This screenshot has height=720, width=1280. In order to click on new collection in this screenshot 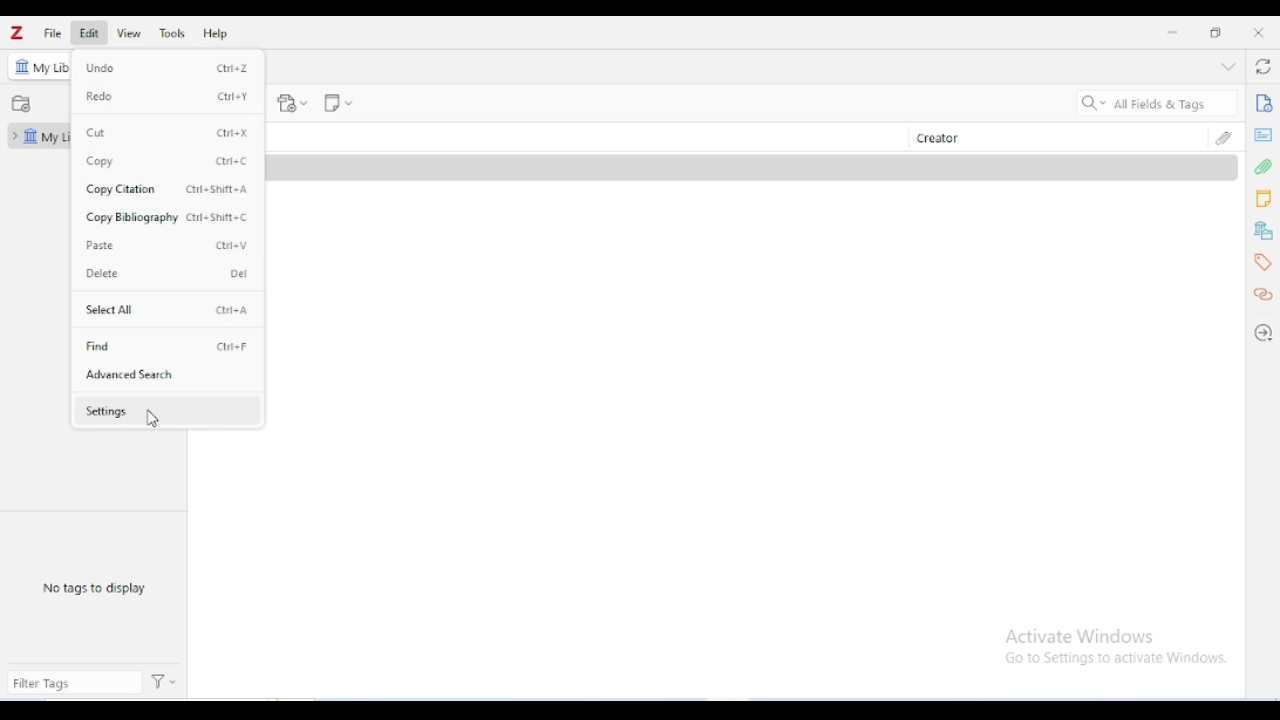, I will do `click(21, 104)`.